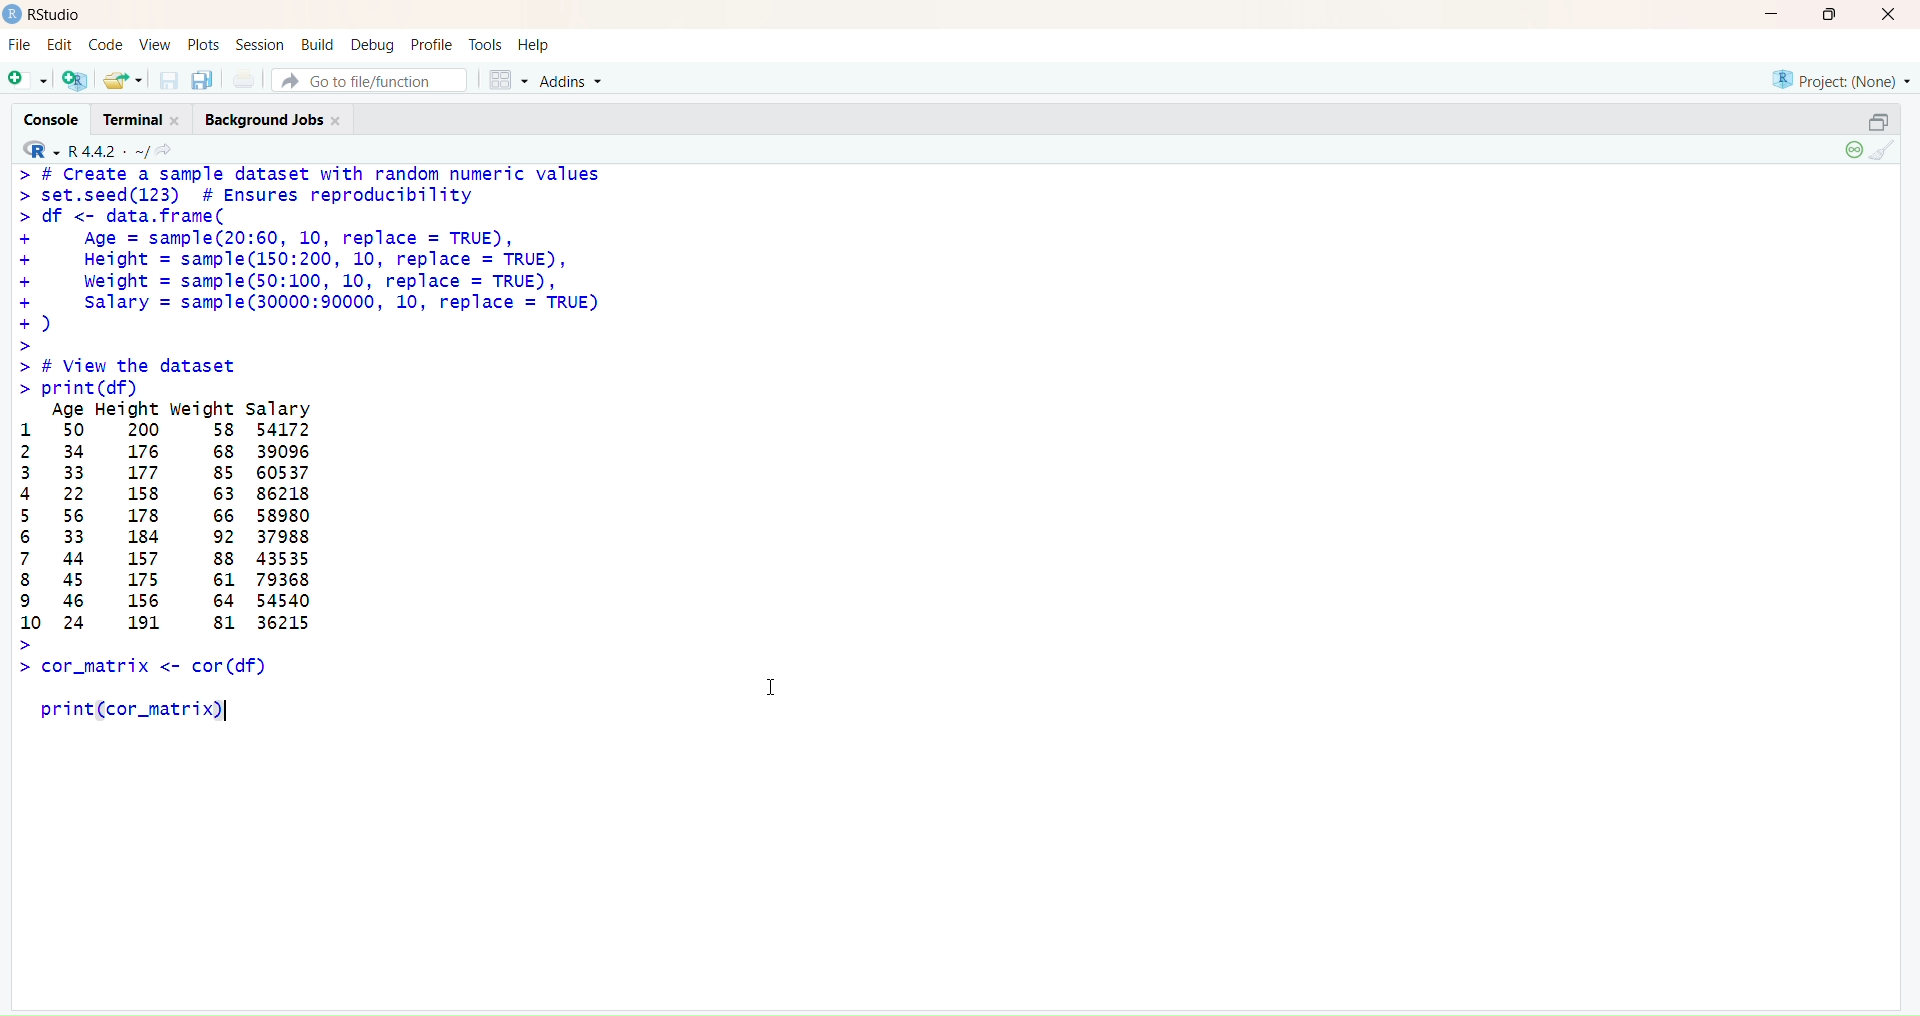 This screenshot has width=1920, height=1016. I want to click on Project (None), so click(1844, 83).